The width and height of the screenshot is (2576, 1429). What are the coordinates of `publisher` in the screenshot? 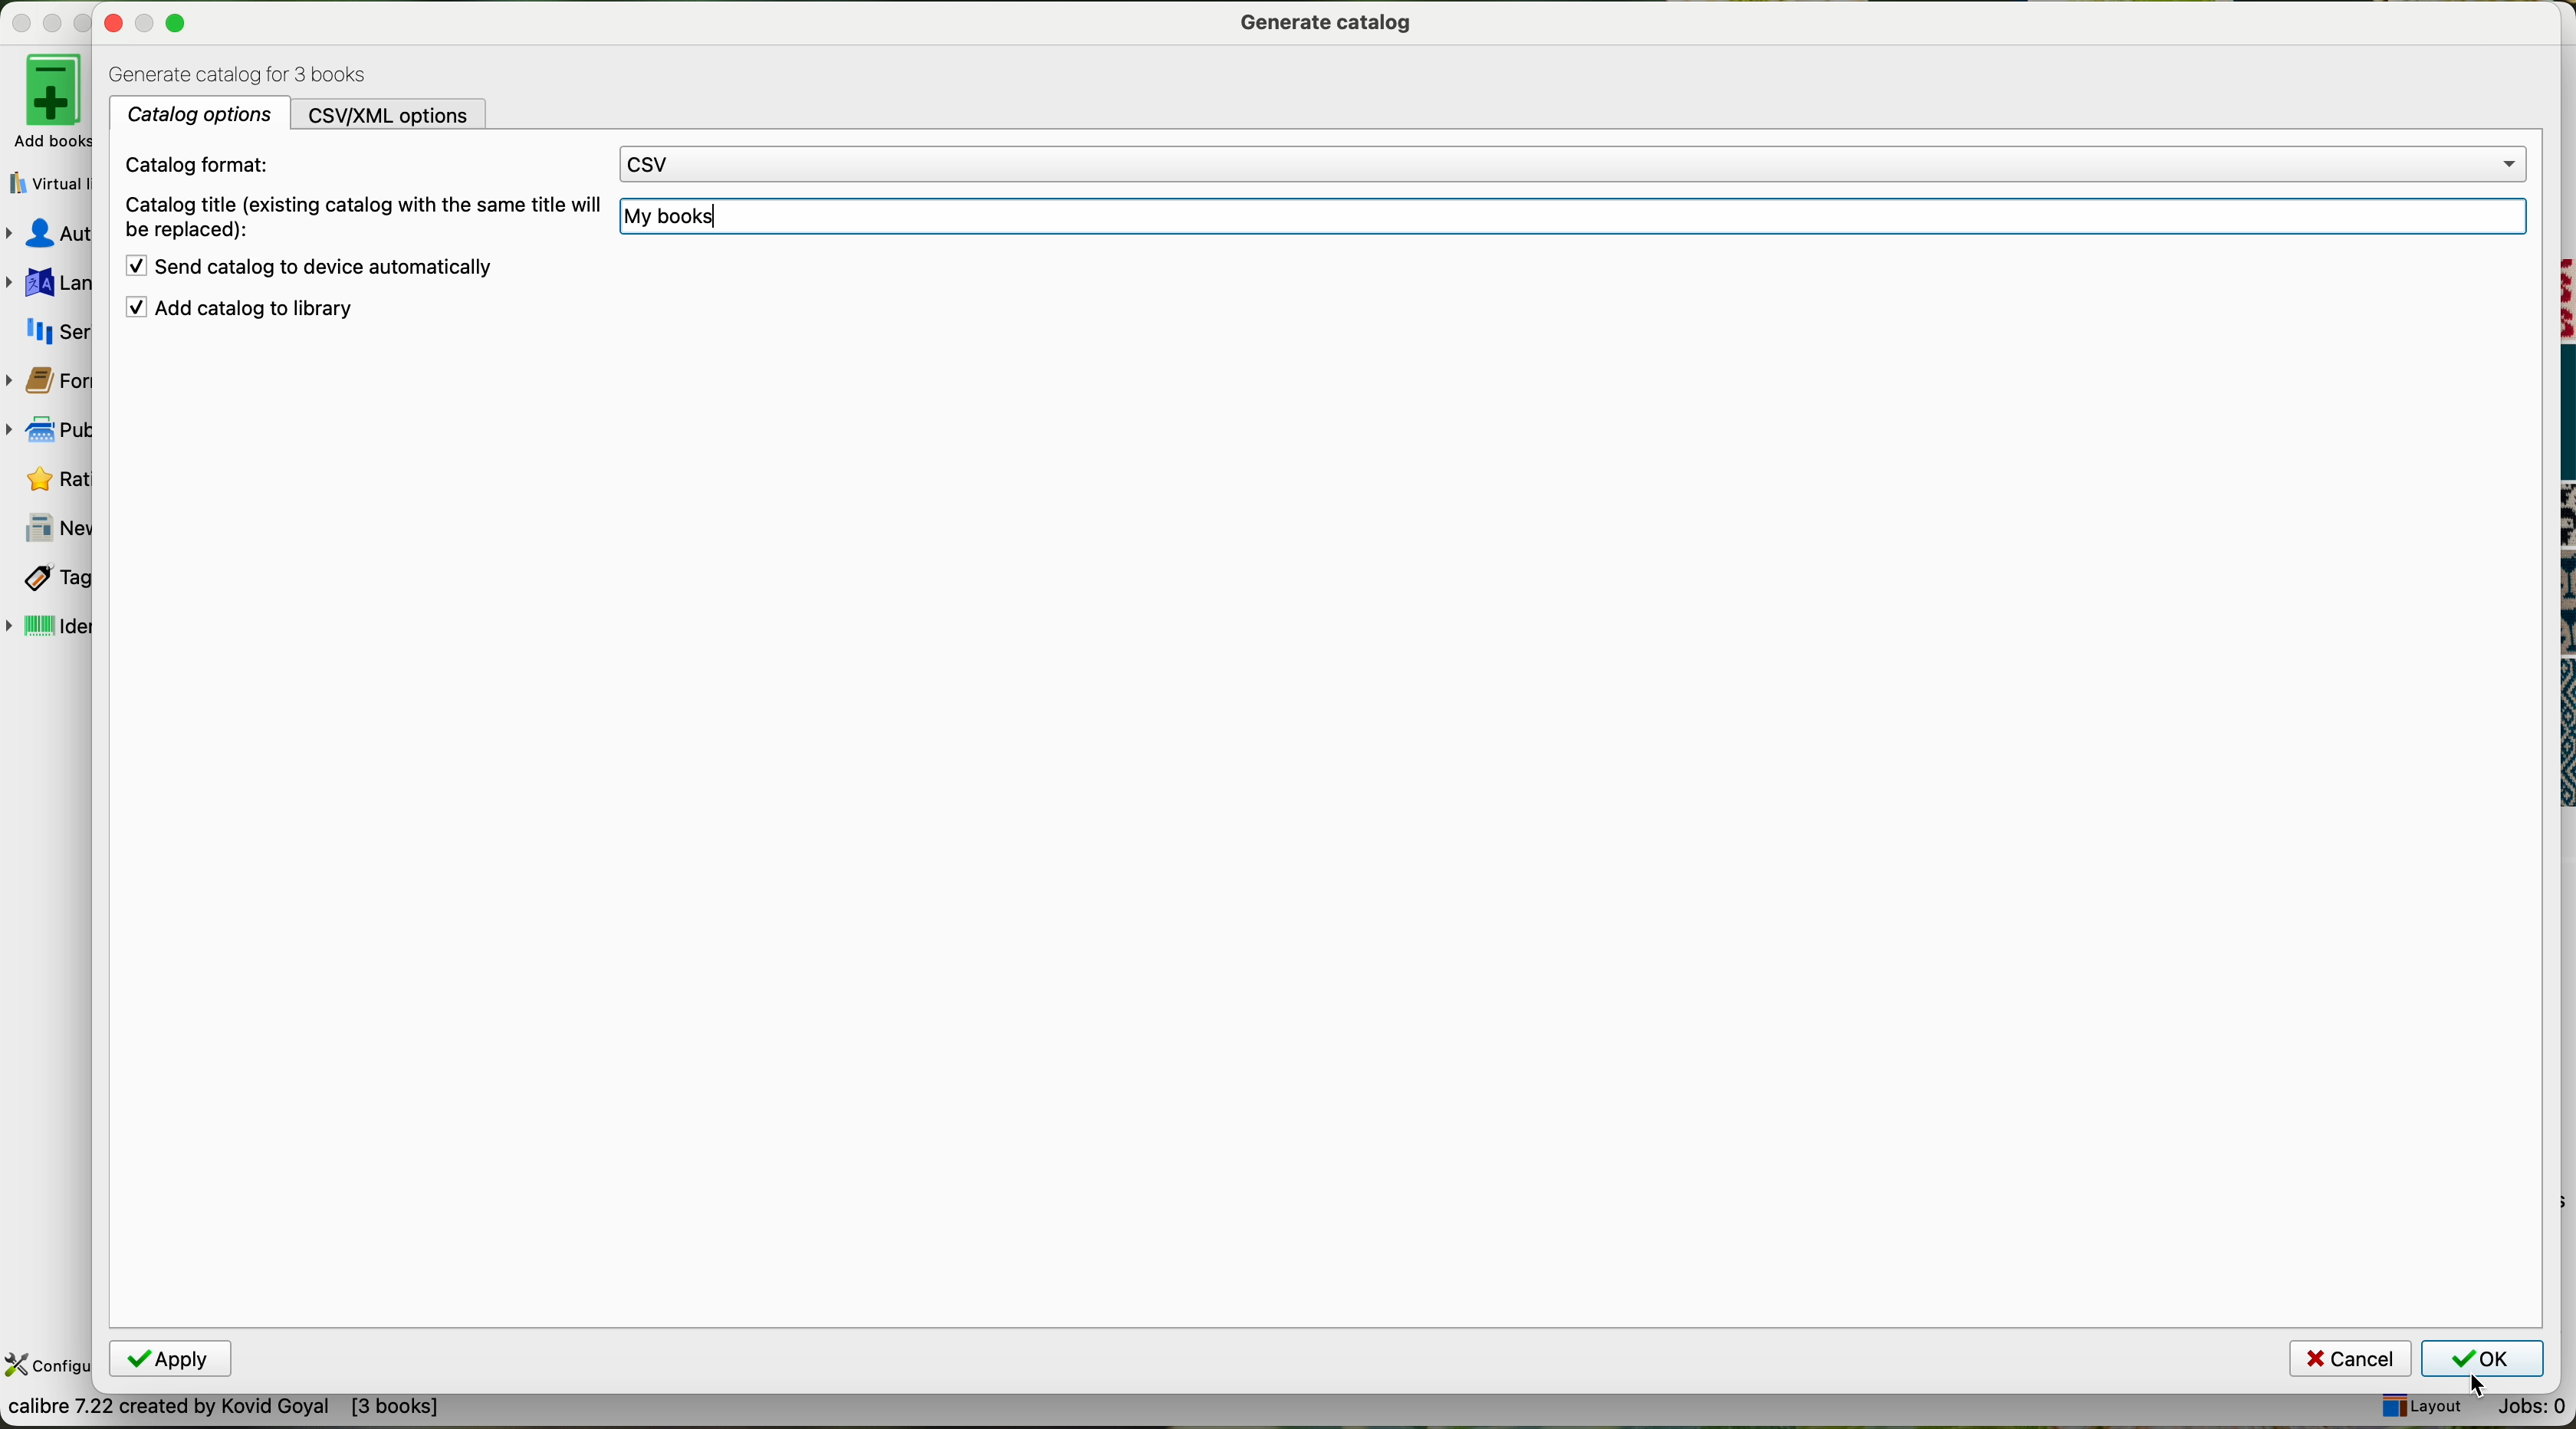 It's located at (45, 431).